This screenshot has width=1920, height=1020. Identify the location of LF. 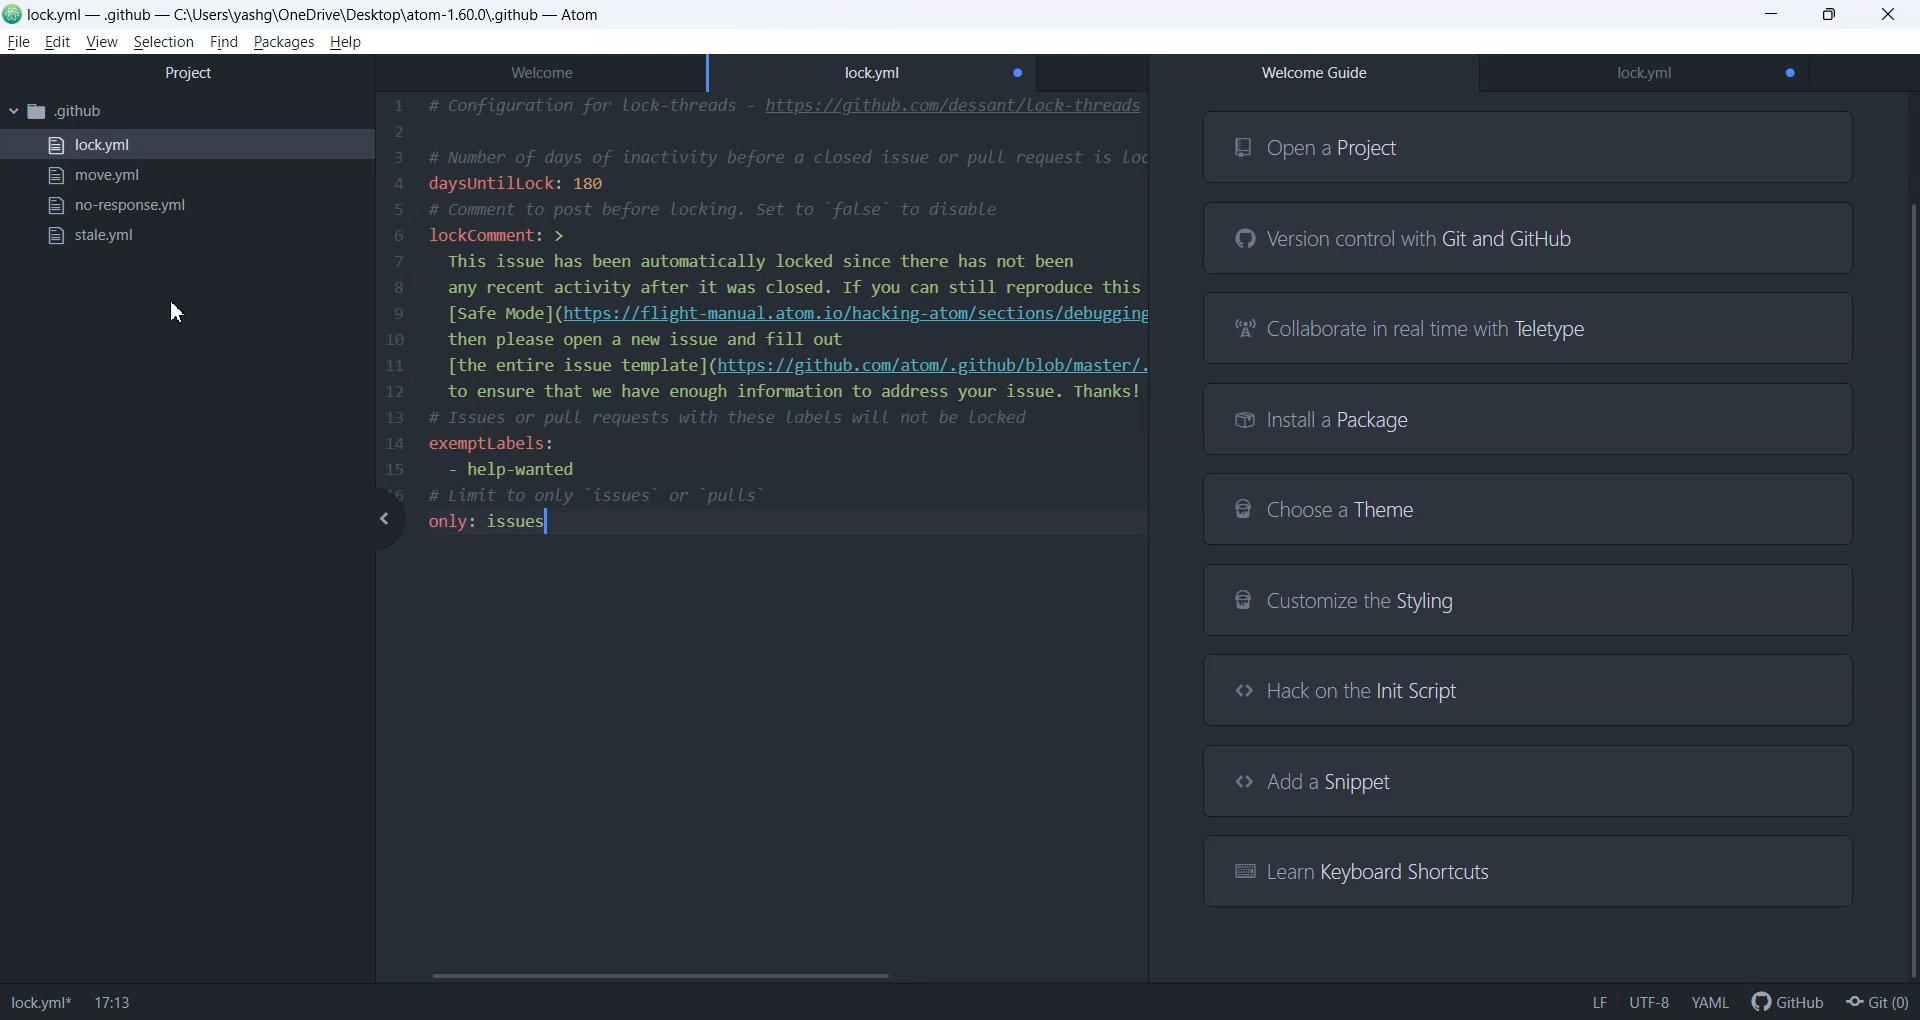
(1599, 1002).